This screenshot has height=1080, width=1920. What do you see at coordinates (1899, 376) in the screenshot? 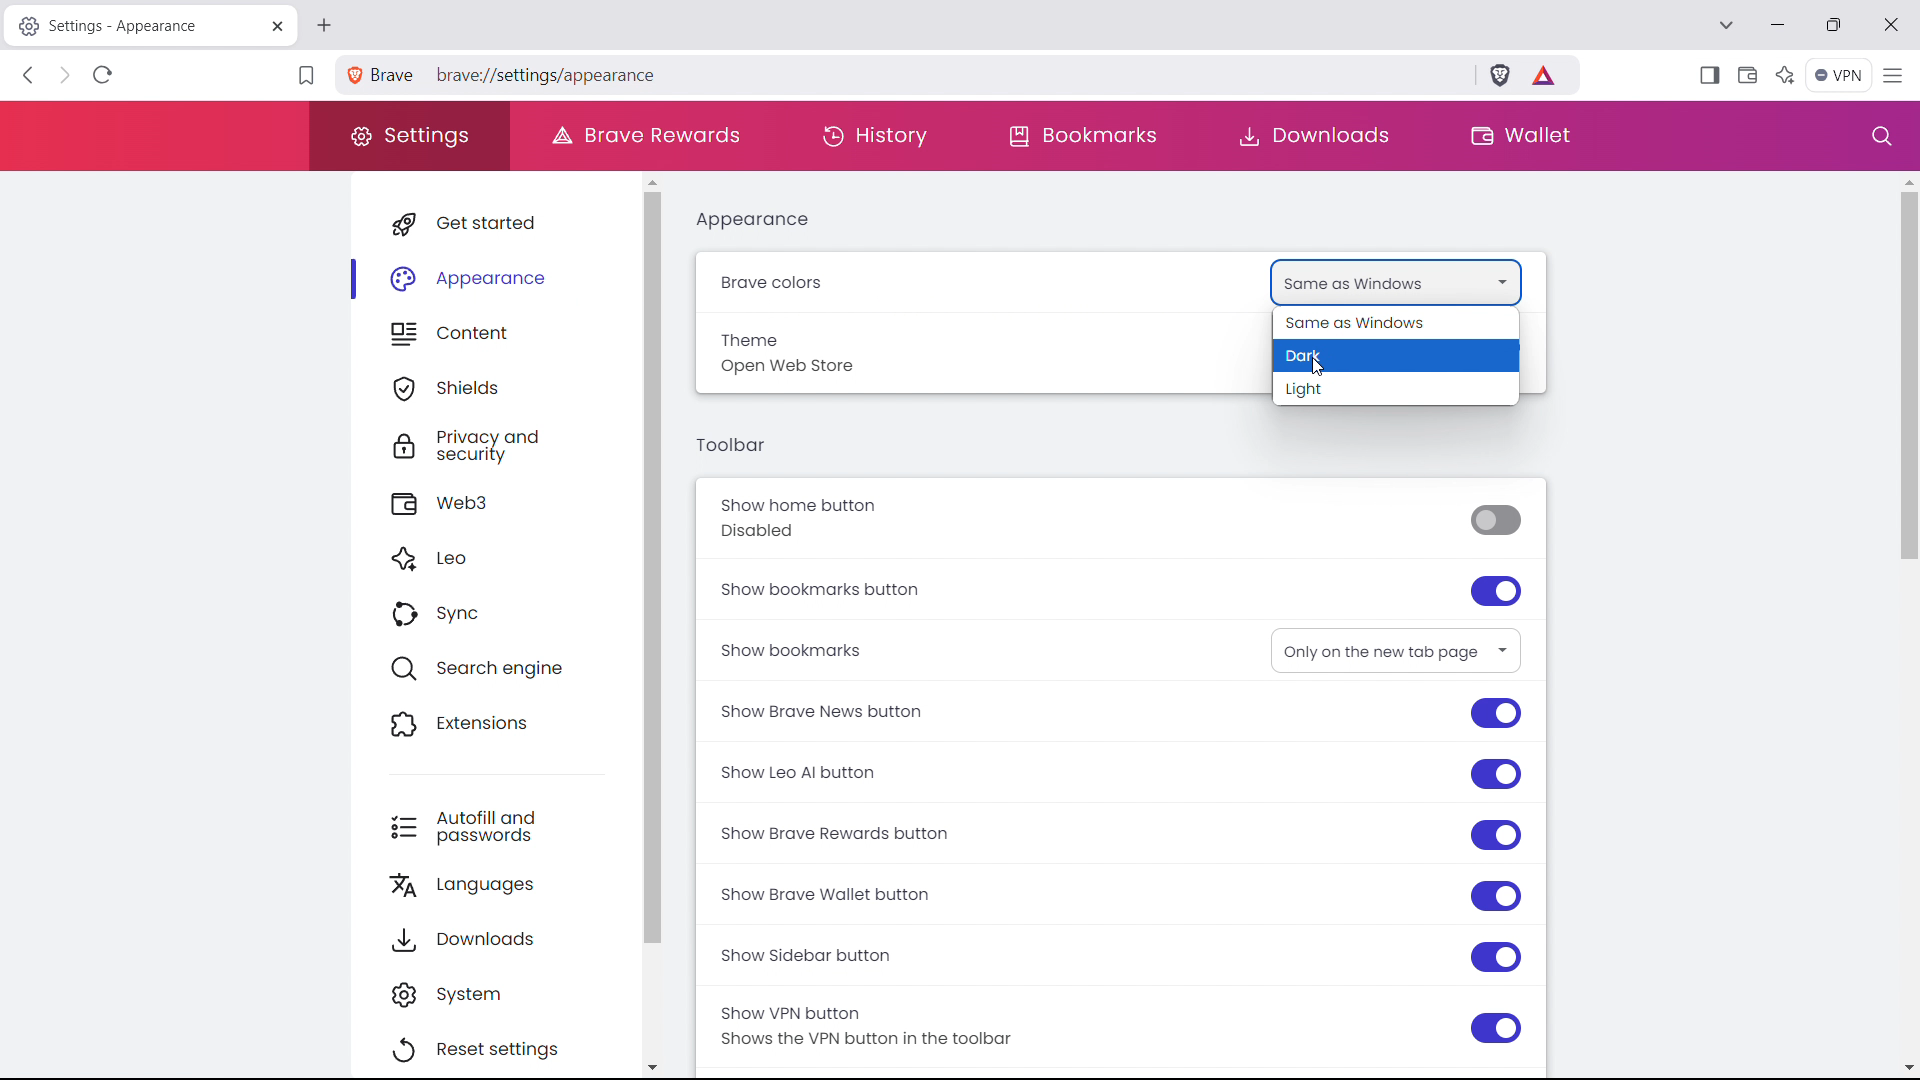
I see `scrollbar` at bounding box center [1899, 376].